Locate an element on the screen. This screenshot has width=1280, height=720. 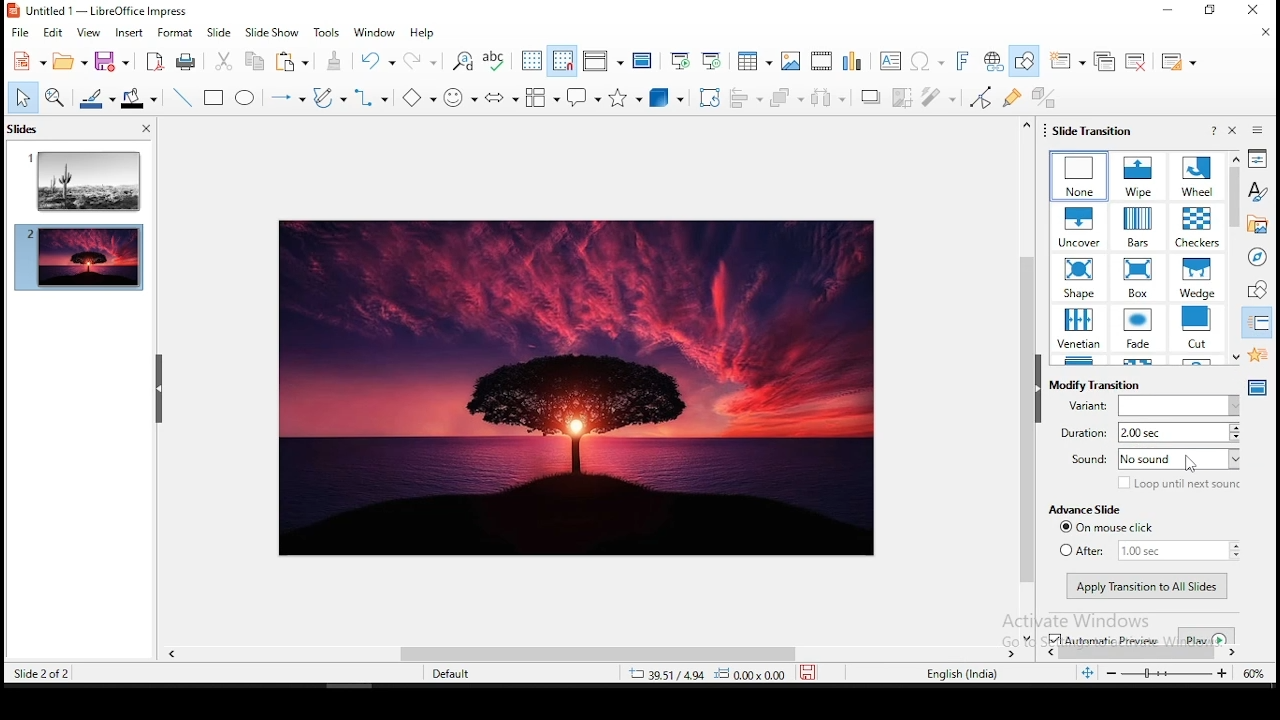
advance slide is located at coordinates (1083, 510).